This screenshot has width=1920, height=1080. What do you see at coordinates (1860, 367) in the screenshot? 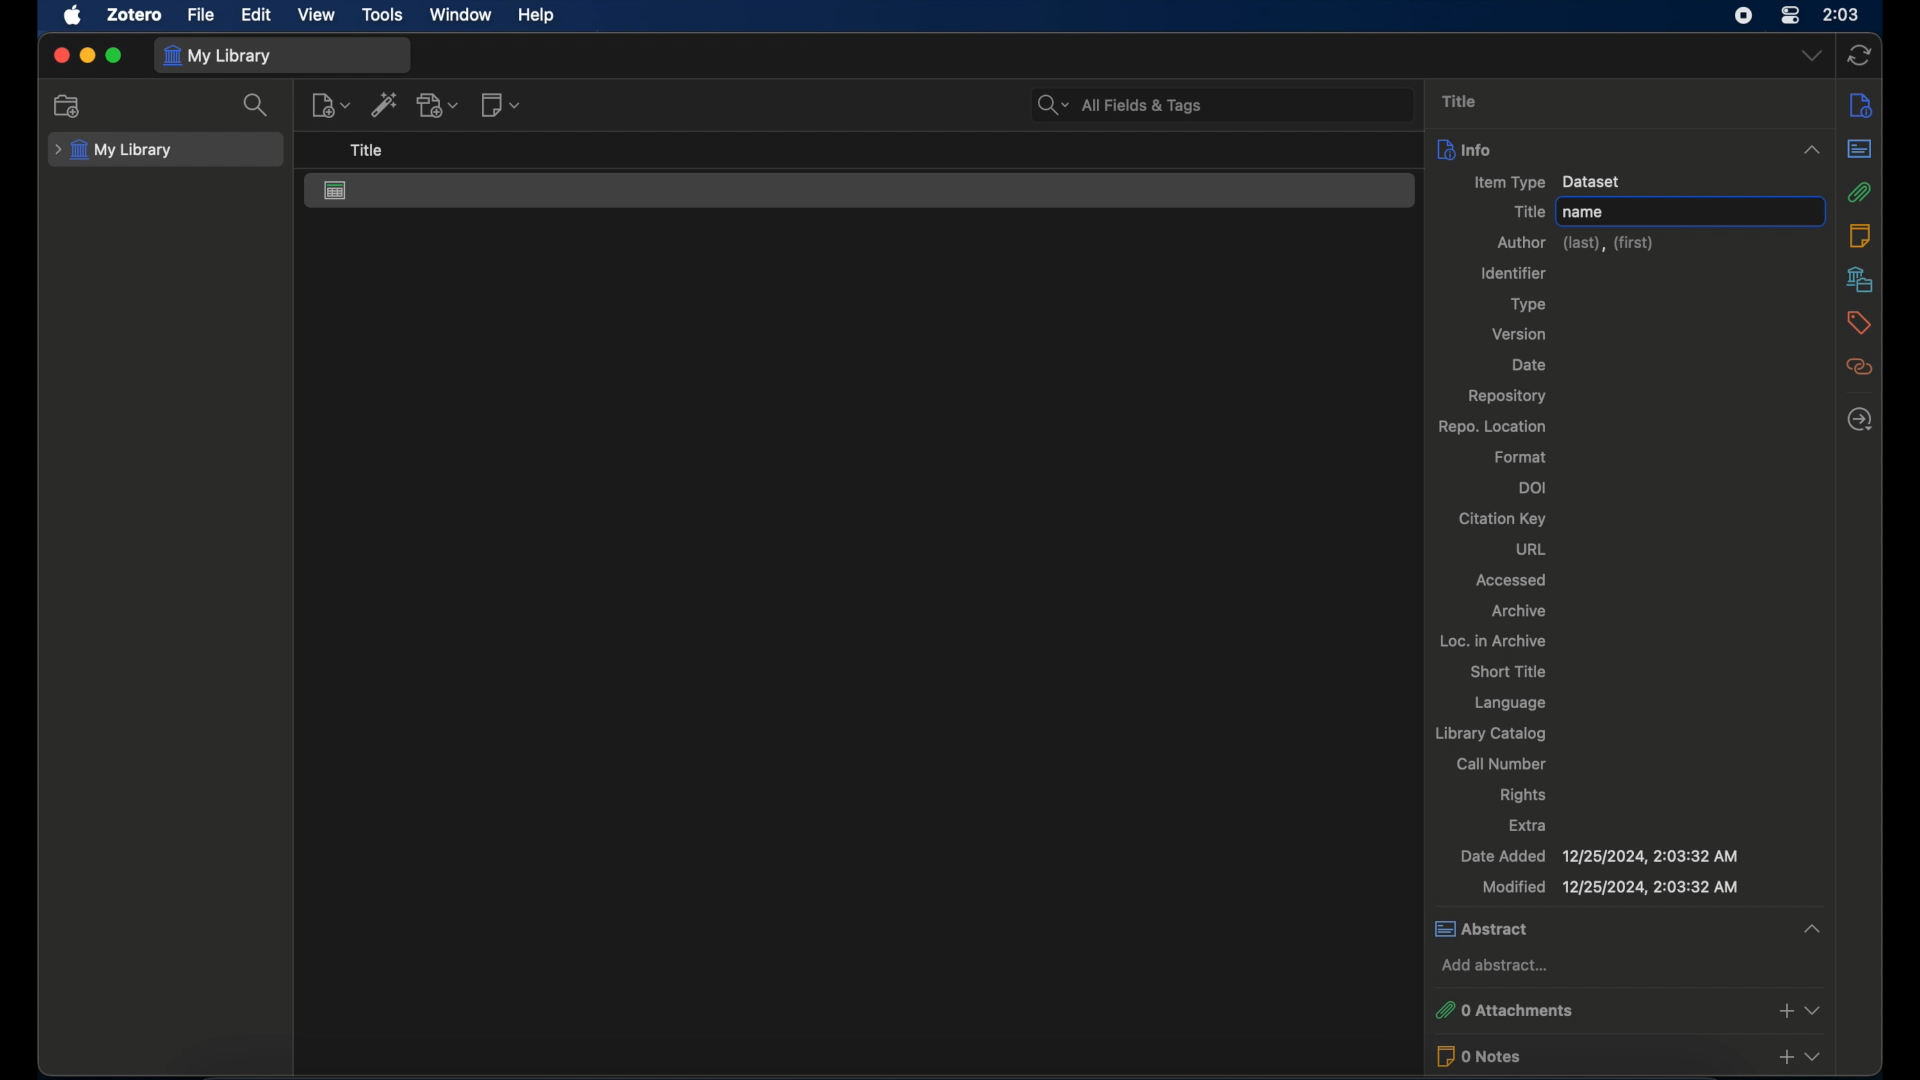
I see `related` at bounding box center [1860, 367].